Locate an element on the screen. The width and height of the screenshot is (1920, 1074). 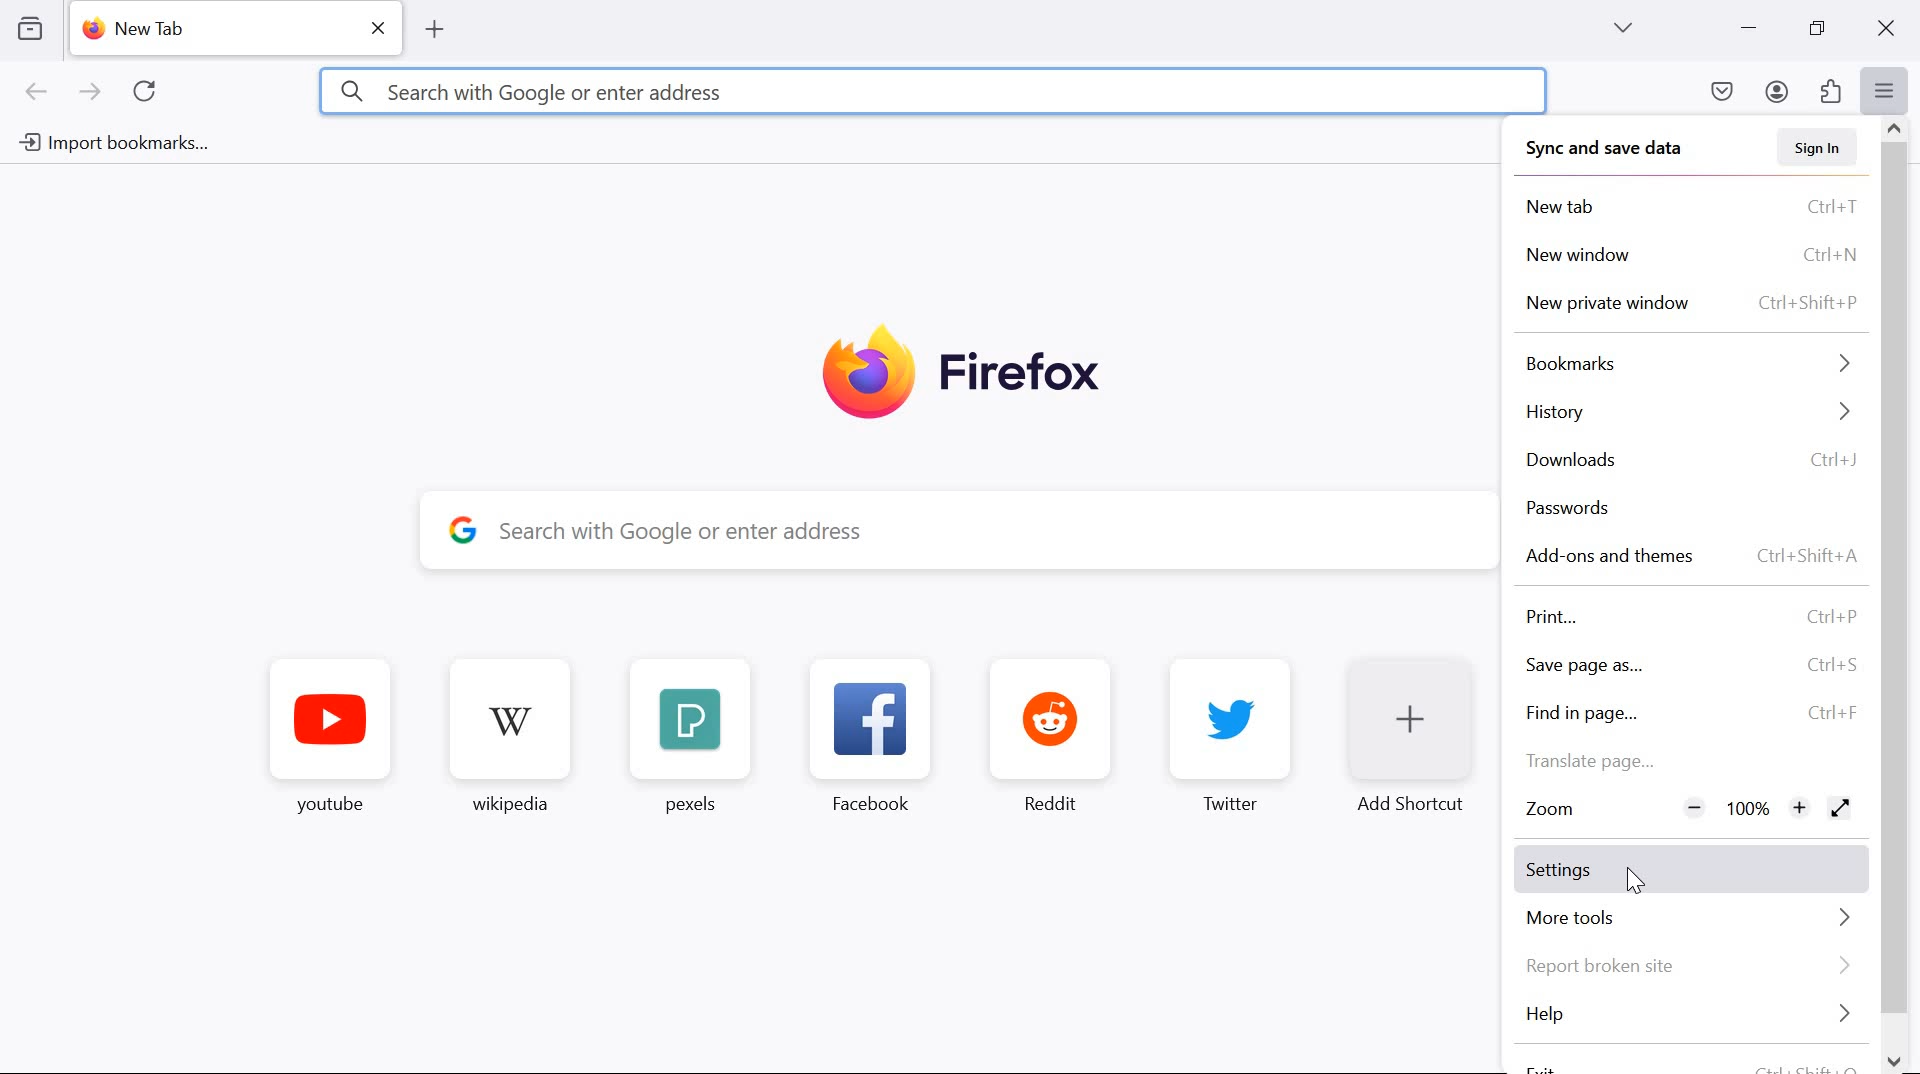
find page is located at coordinates (1691, 713).